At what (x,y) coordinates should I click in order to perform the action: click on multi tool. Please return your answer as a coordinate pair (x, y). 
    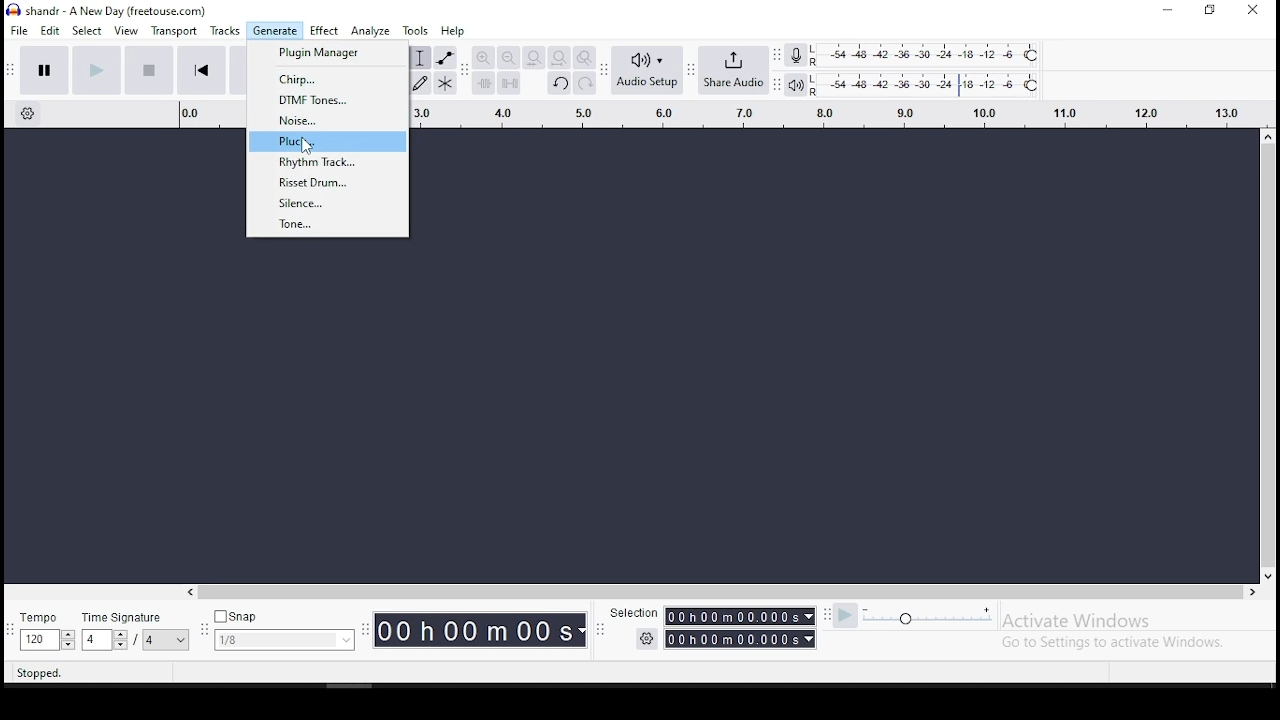
    Looking at the image, I should click on (446, 82).